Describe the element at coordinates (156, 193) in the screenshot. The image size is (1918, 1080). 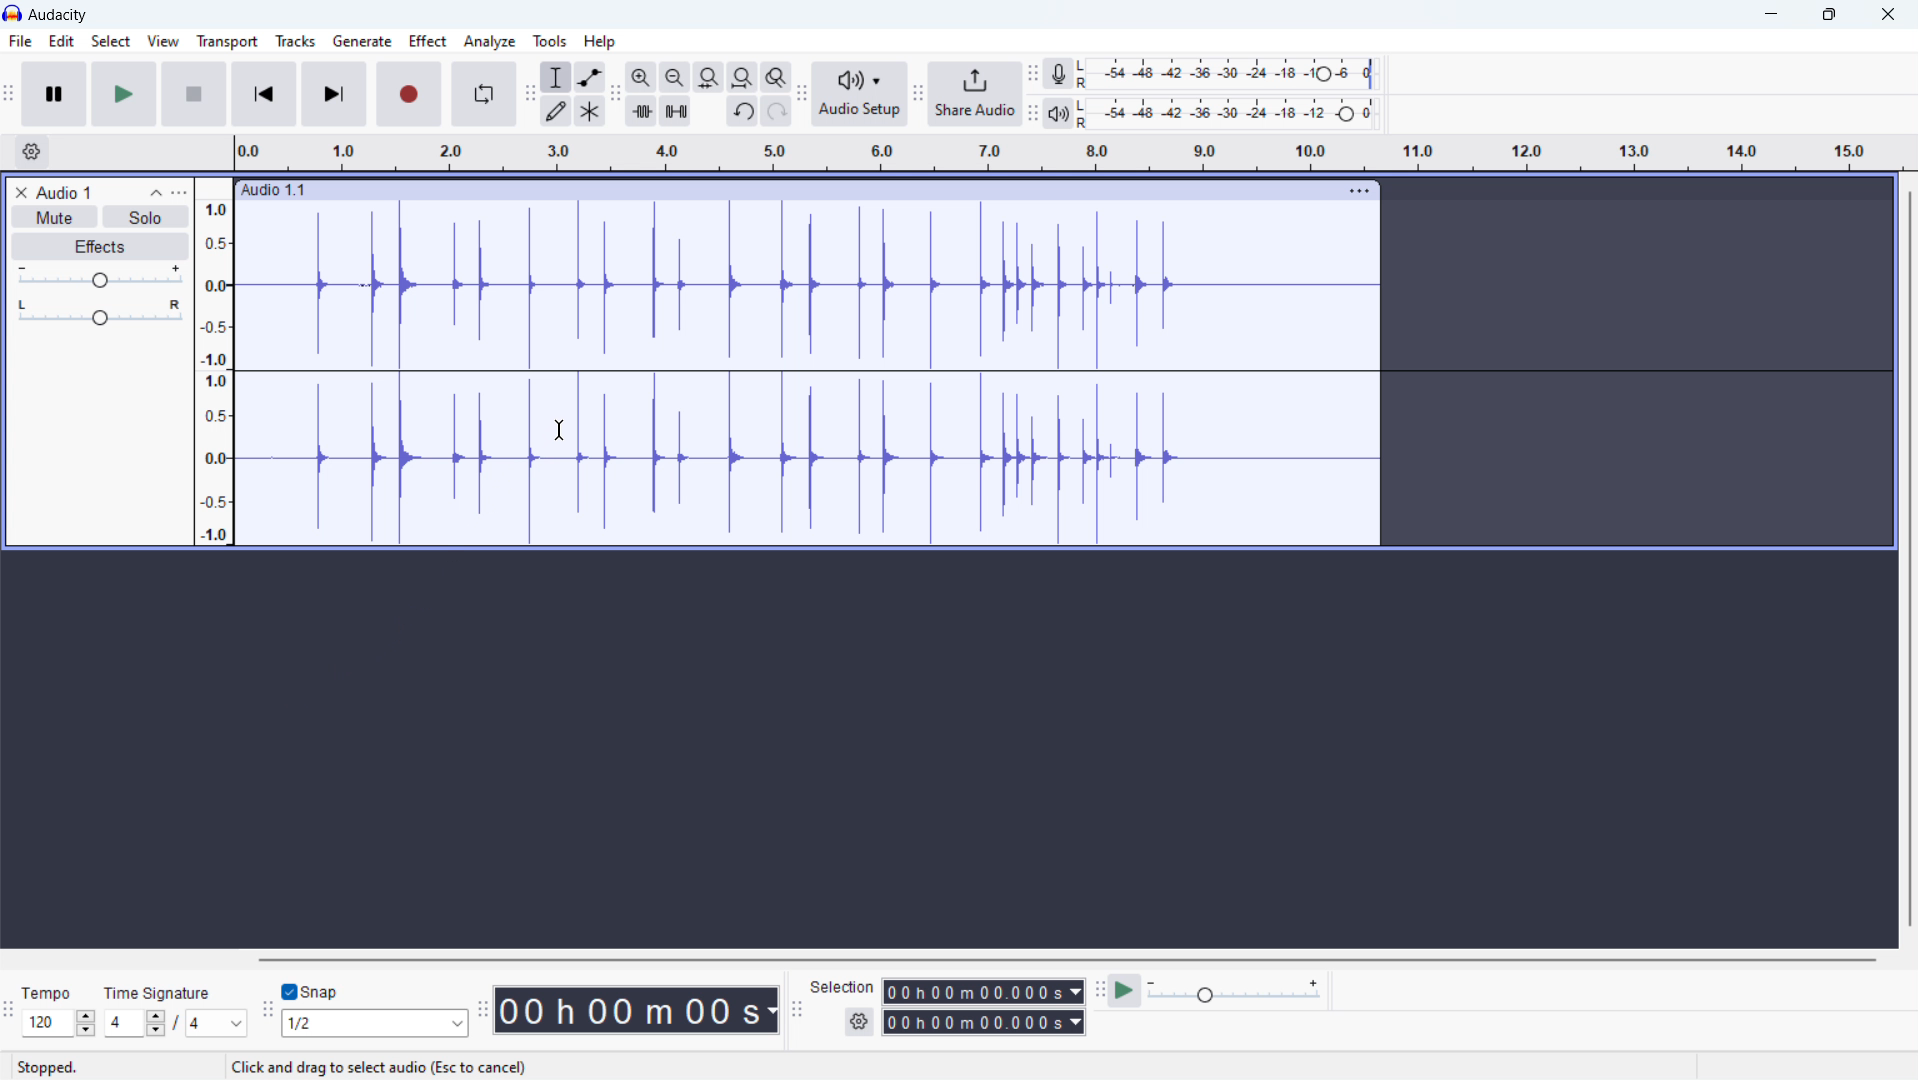
I see `collapse` at that location.